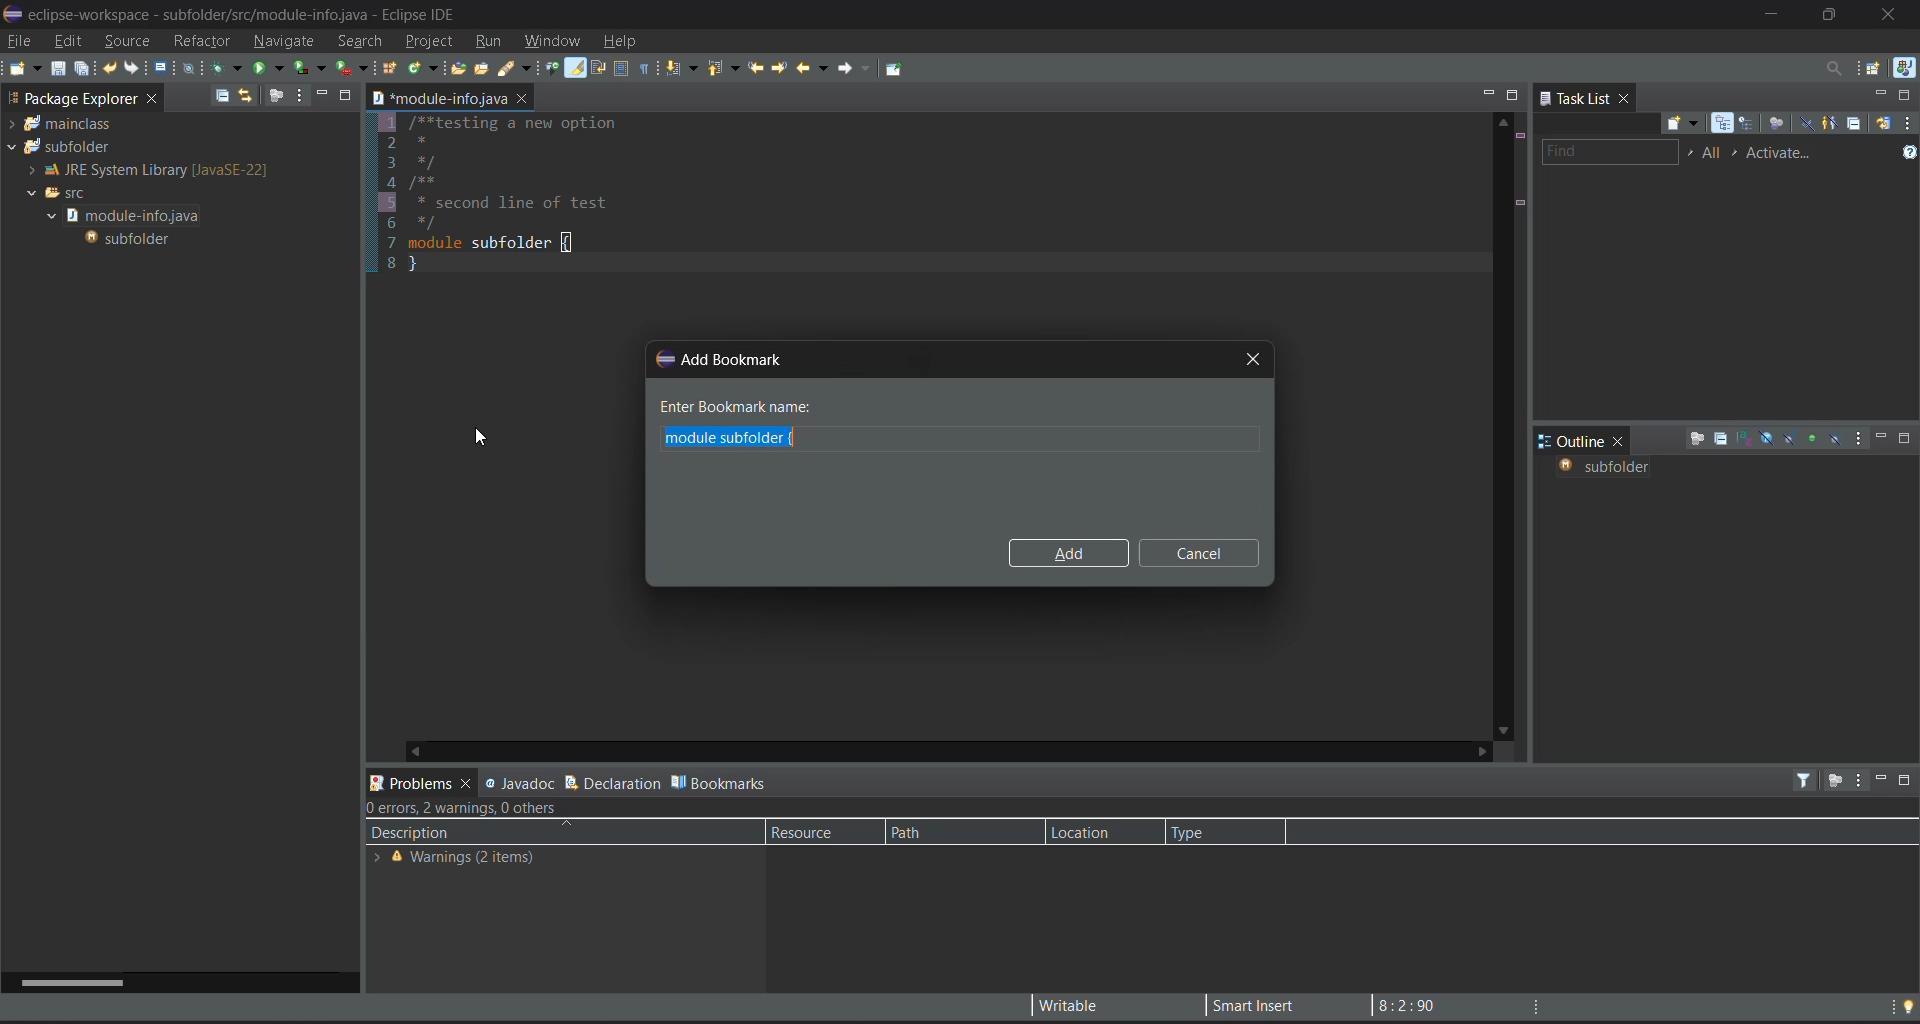 The width and height of the screenshot is (1920, 1024). I want to click on new java package, so click(391, 71).